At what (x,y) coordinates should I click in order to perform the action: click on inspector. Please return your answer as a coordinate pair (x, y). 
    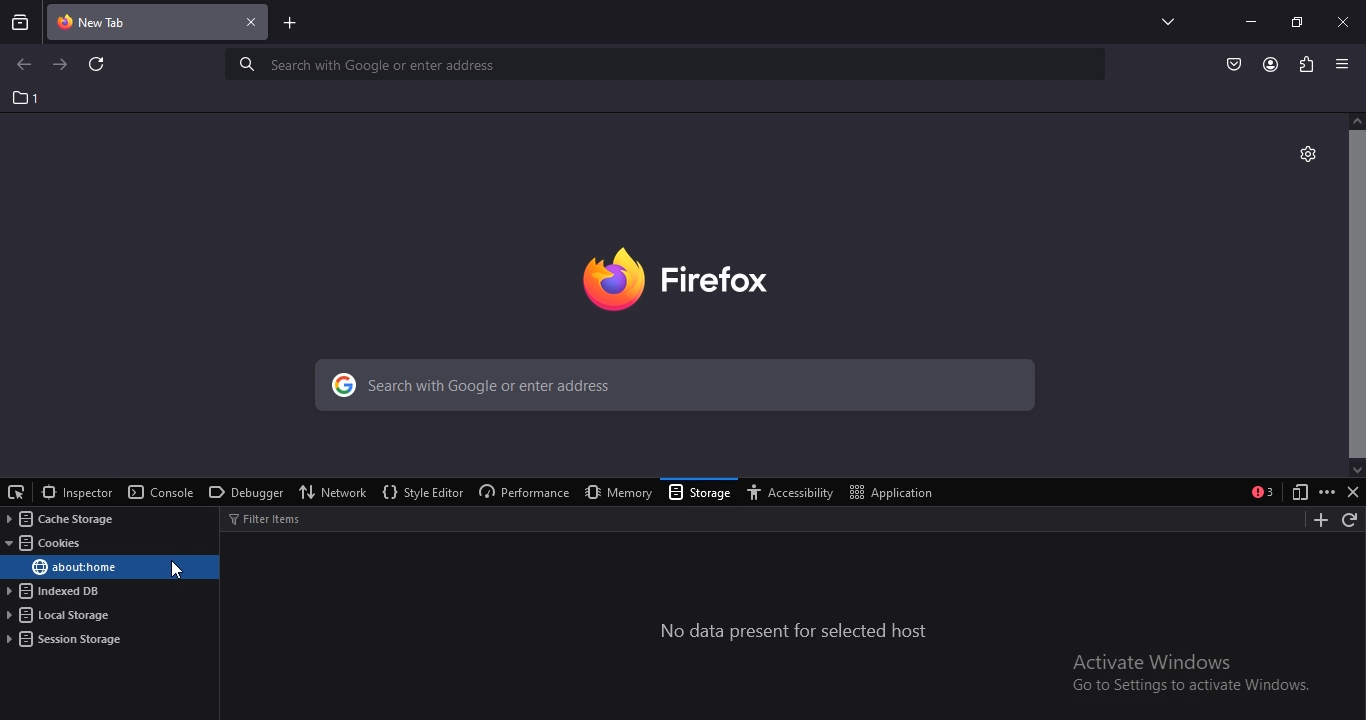
    Looking at the image, I should click on (76, 492).